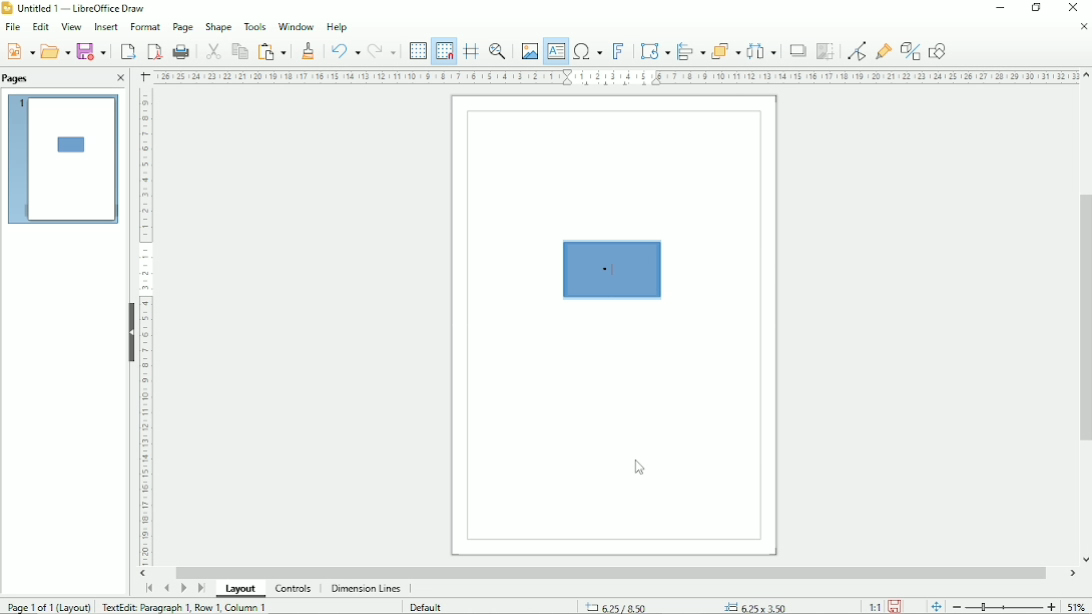  Describe the element at coordinates (556, 52) in the screenshot. I see `Insert text box` at that location.